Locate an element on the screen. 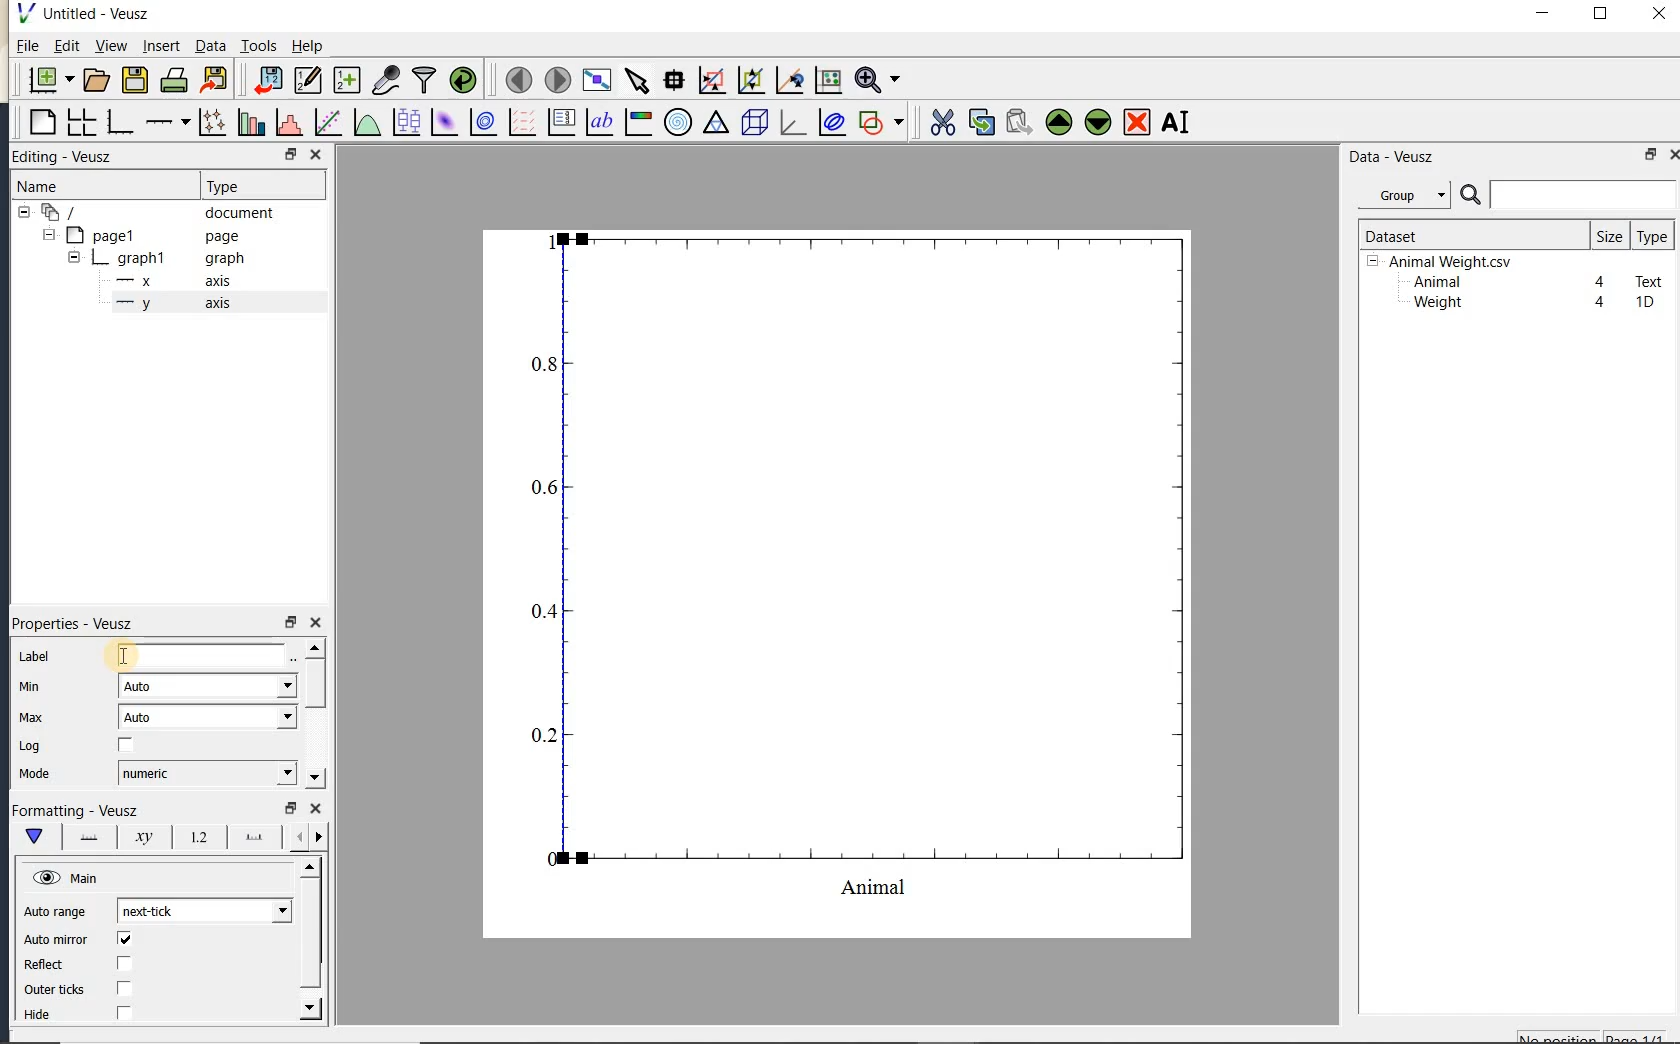 The width and height of the screenshot is (1680, 1044). check/uncheck is located at coordinates (125, 988).